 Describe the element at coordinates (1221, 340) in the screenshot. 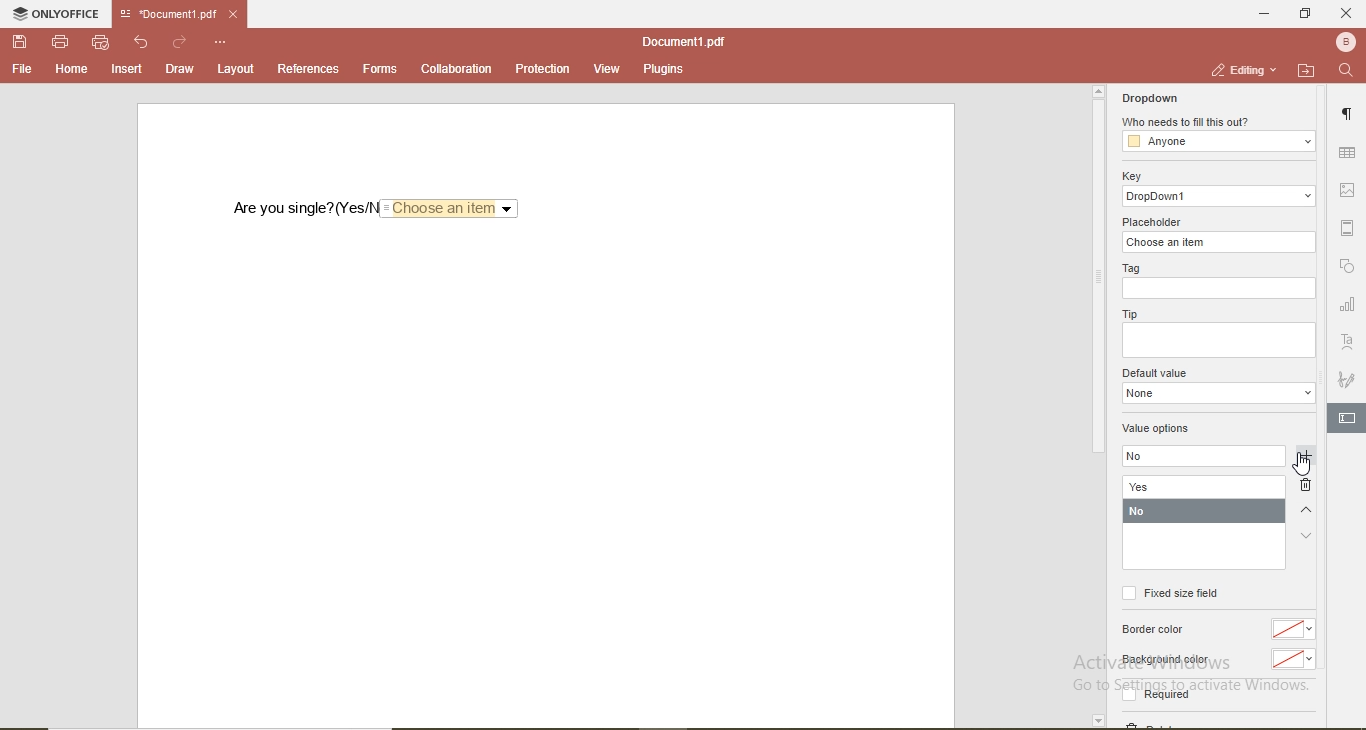

I see `empty box` at that location.